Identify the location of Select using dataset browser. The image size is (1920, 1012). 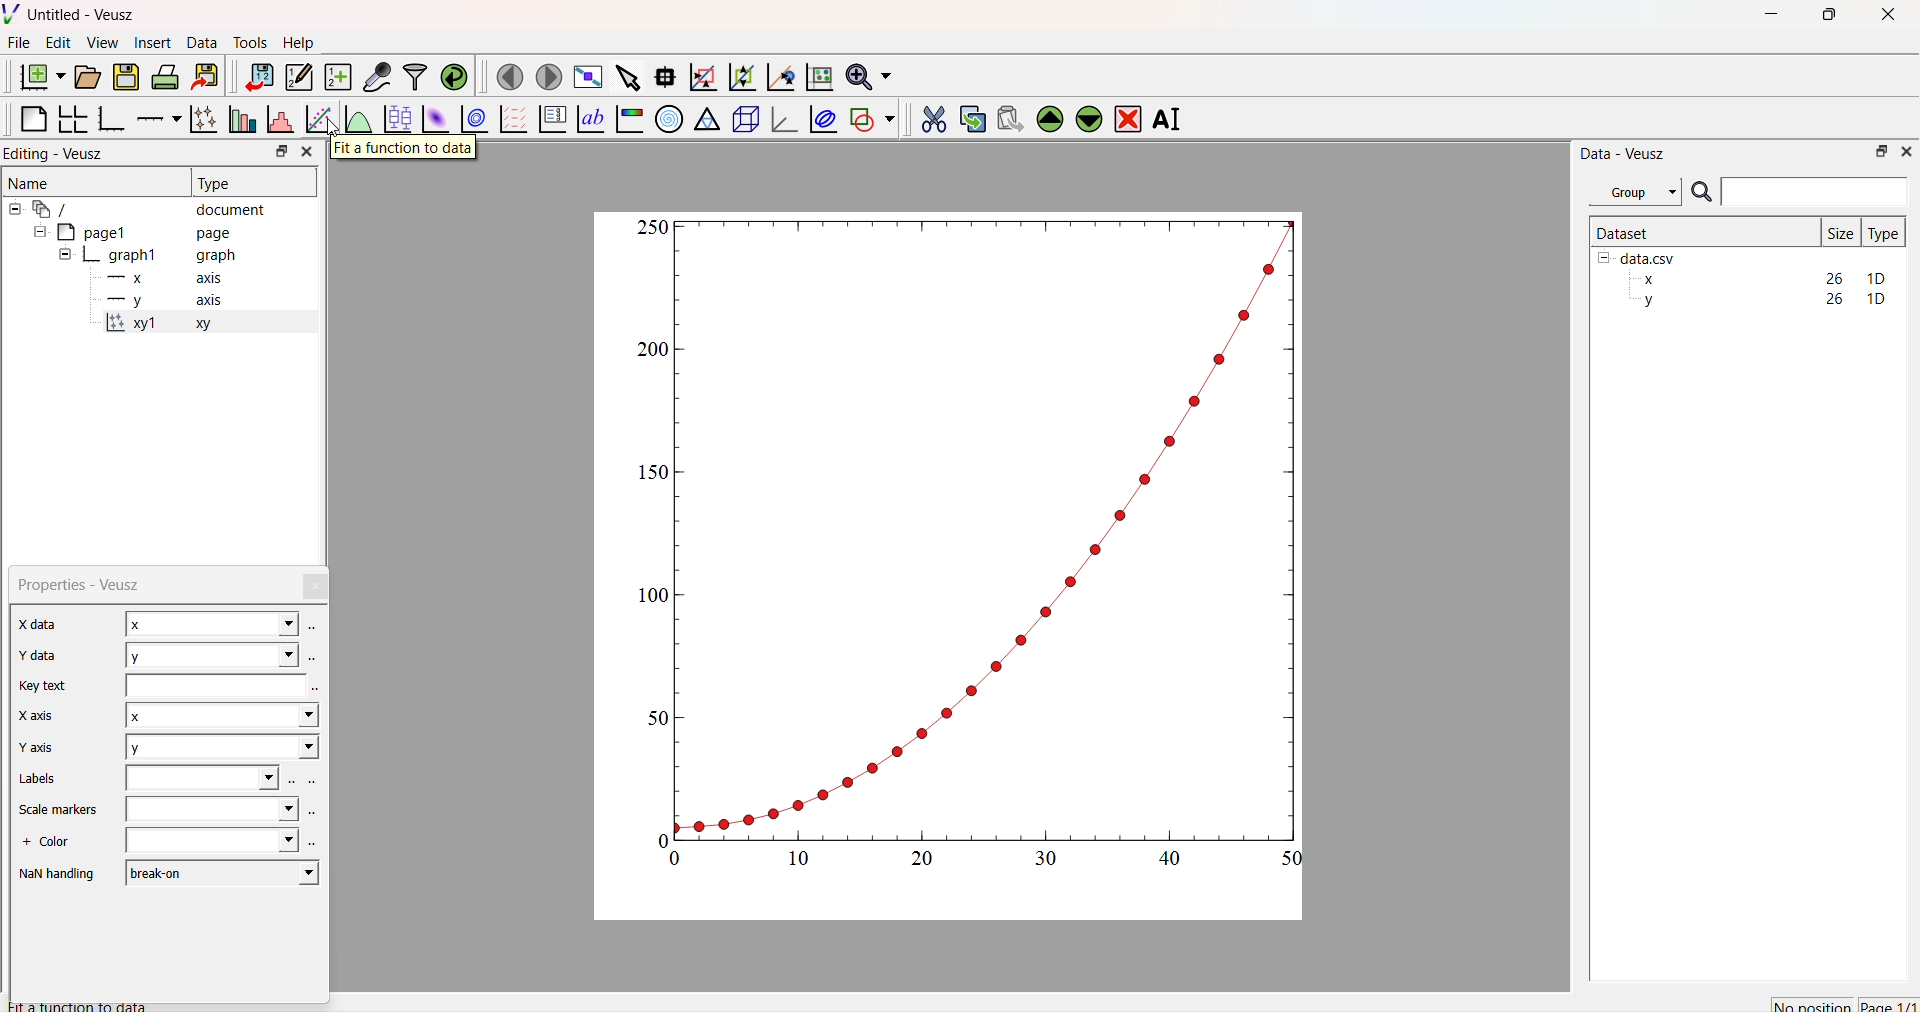
(321, 687).